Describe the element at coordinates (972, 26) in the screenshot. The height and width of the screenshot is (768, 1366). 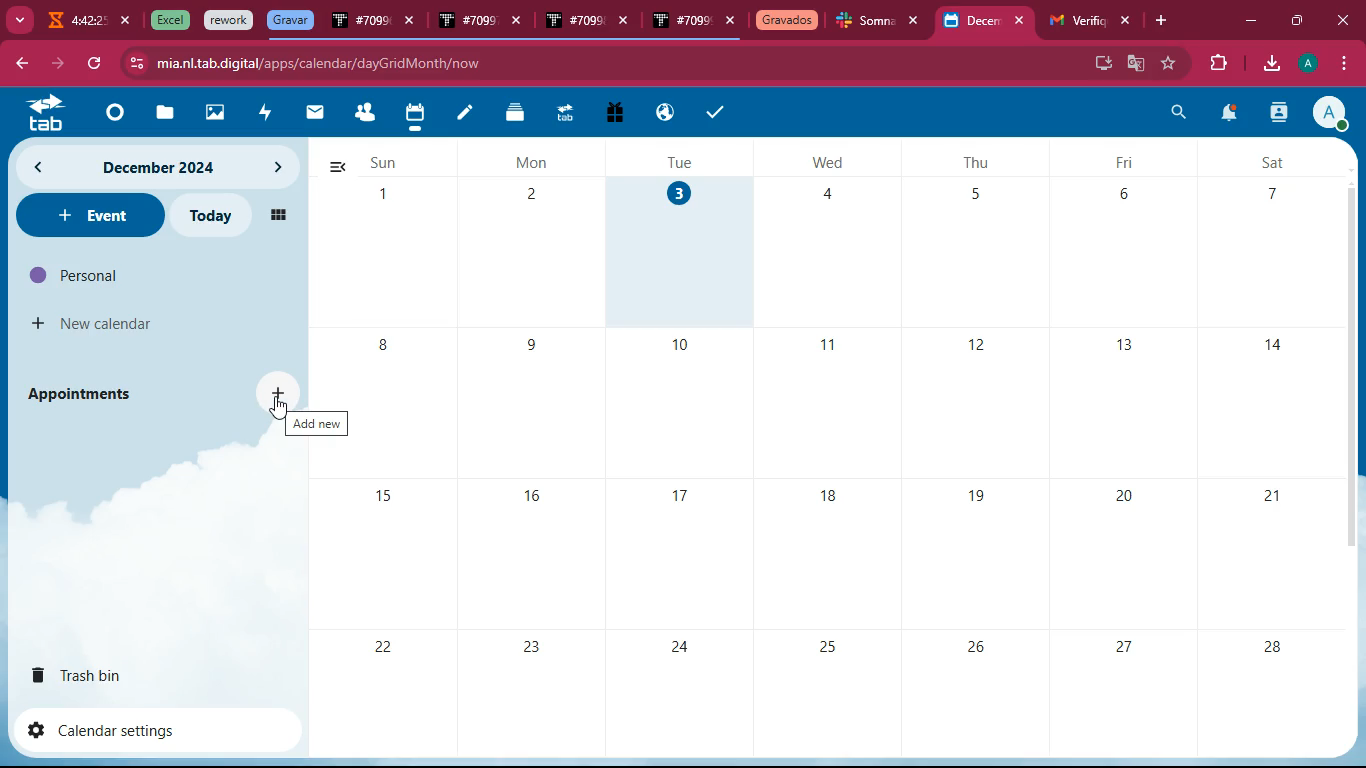
I see `current tab` at that location.